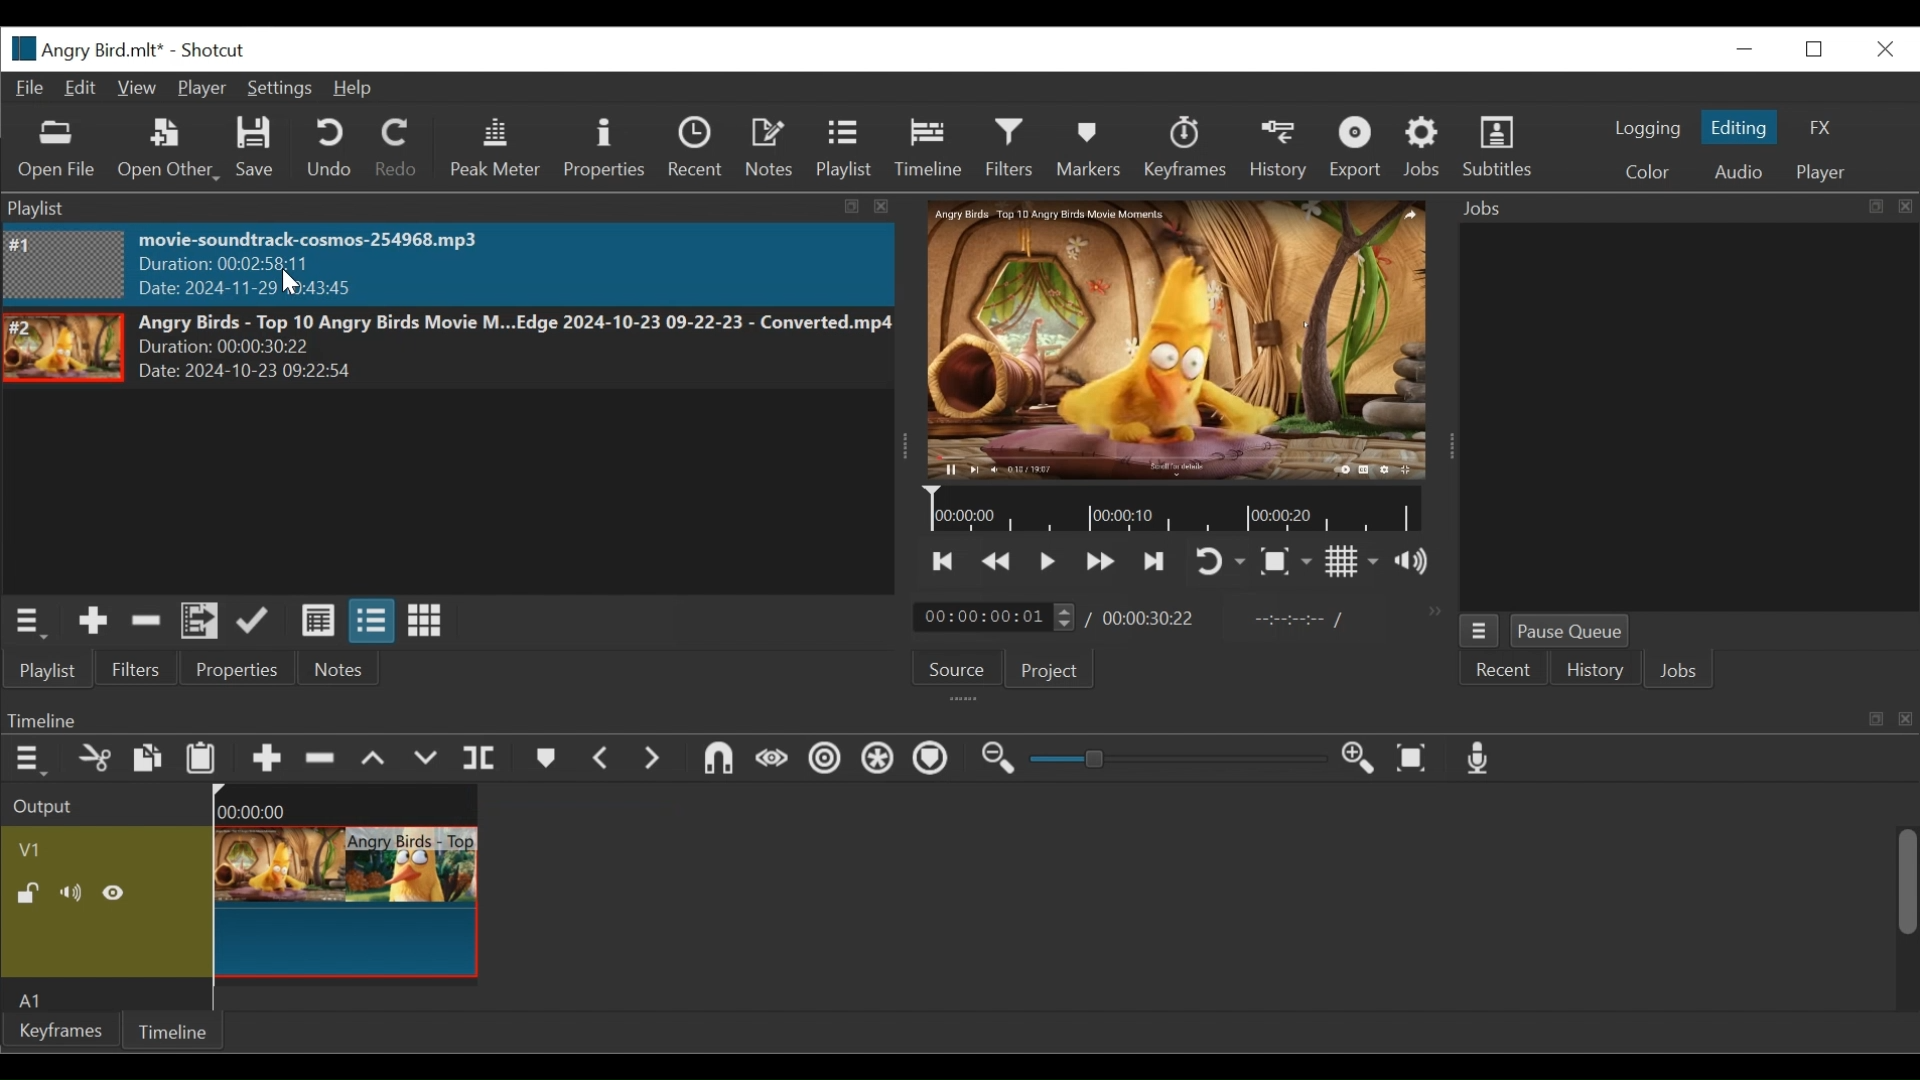 The width and height of the screenshot is (1920, 1080). I want to click on Timeline menu, so click(29, 761).